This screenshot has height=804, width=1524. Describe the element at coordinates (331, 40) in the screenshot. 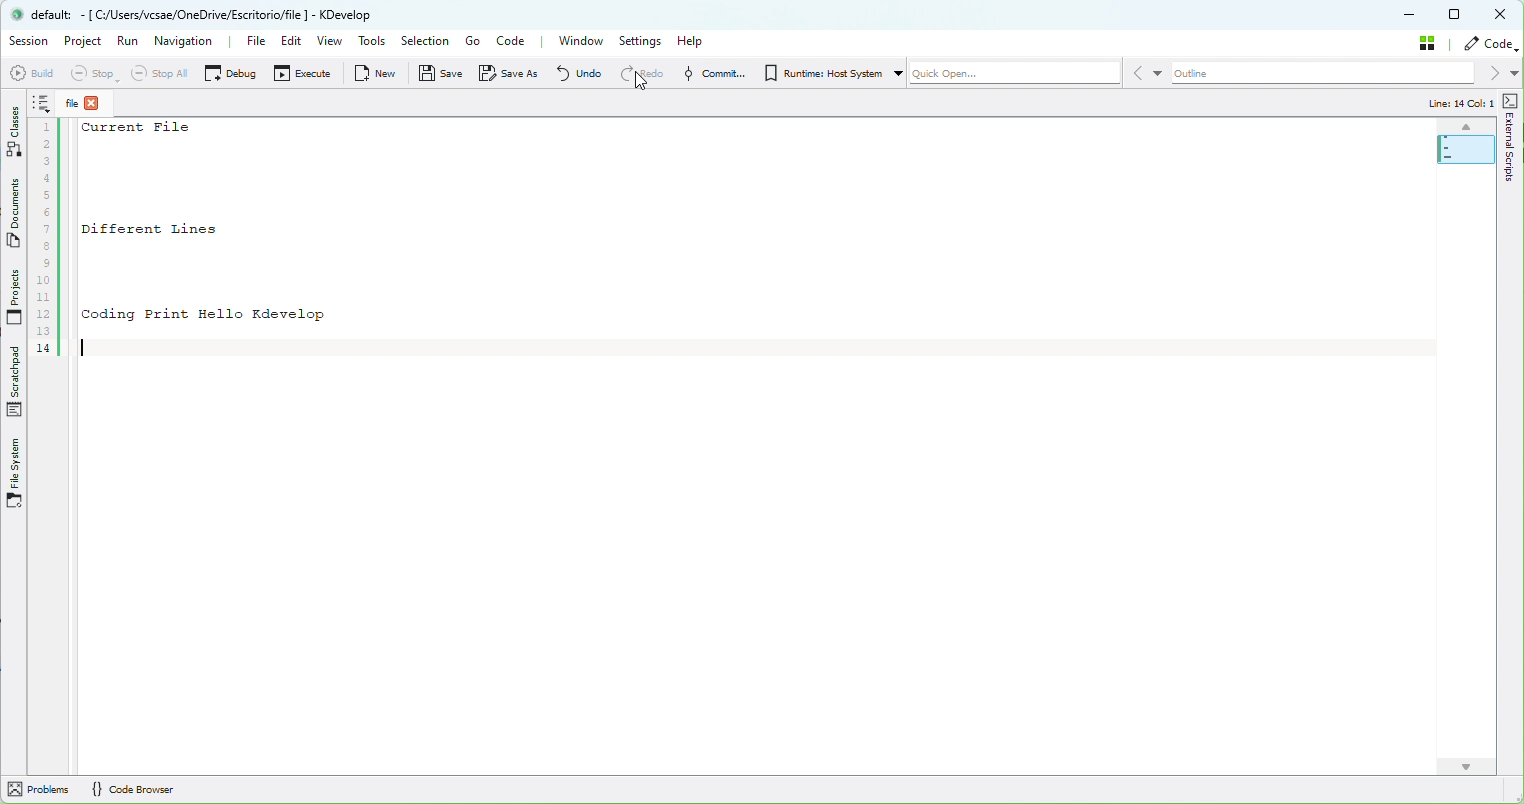

I see `View` at that location.